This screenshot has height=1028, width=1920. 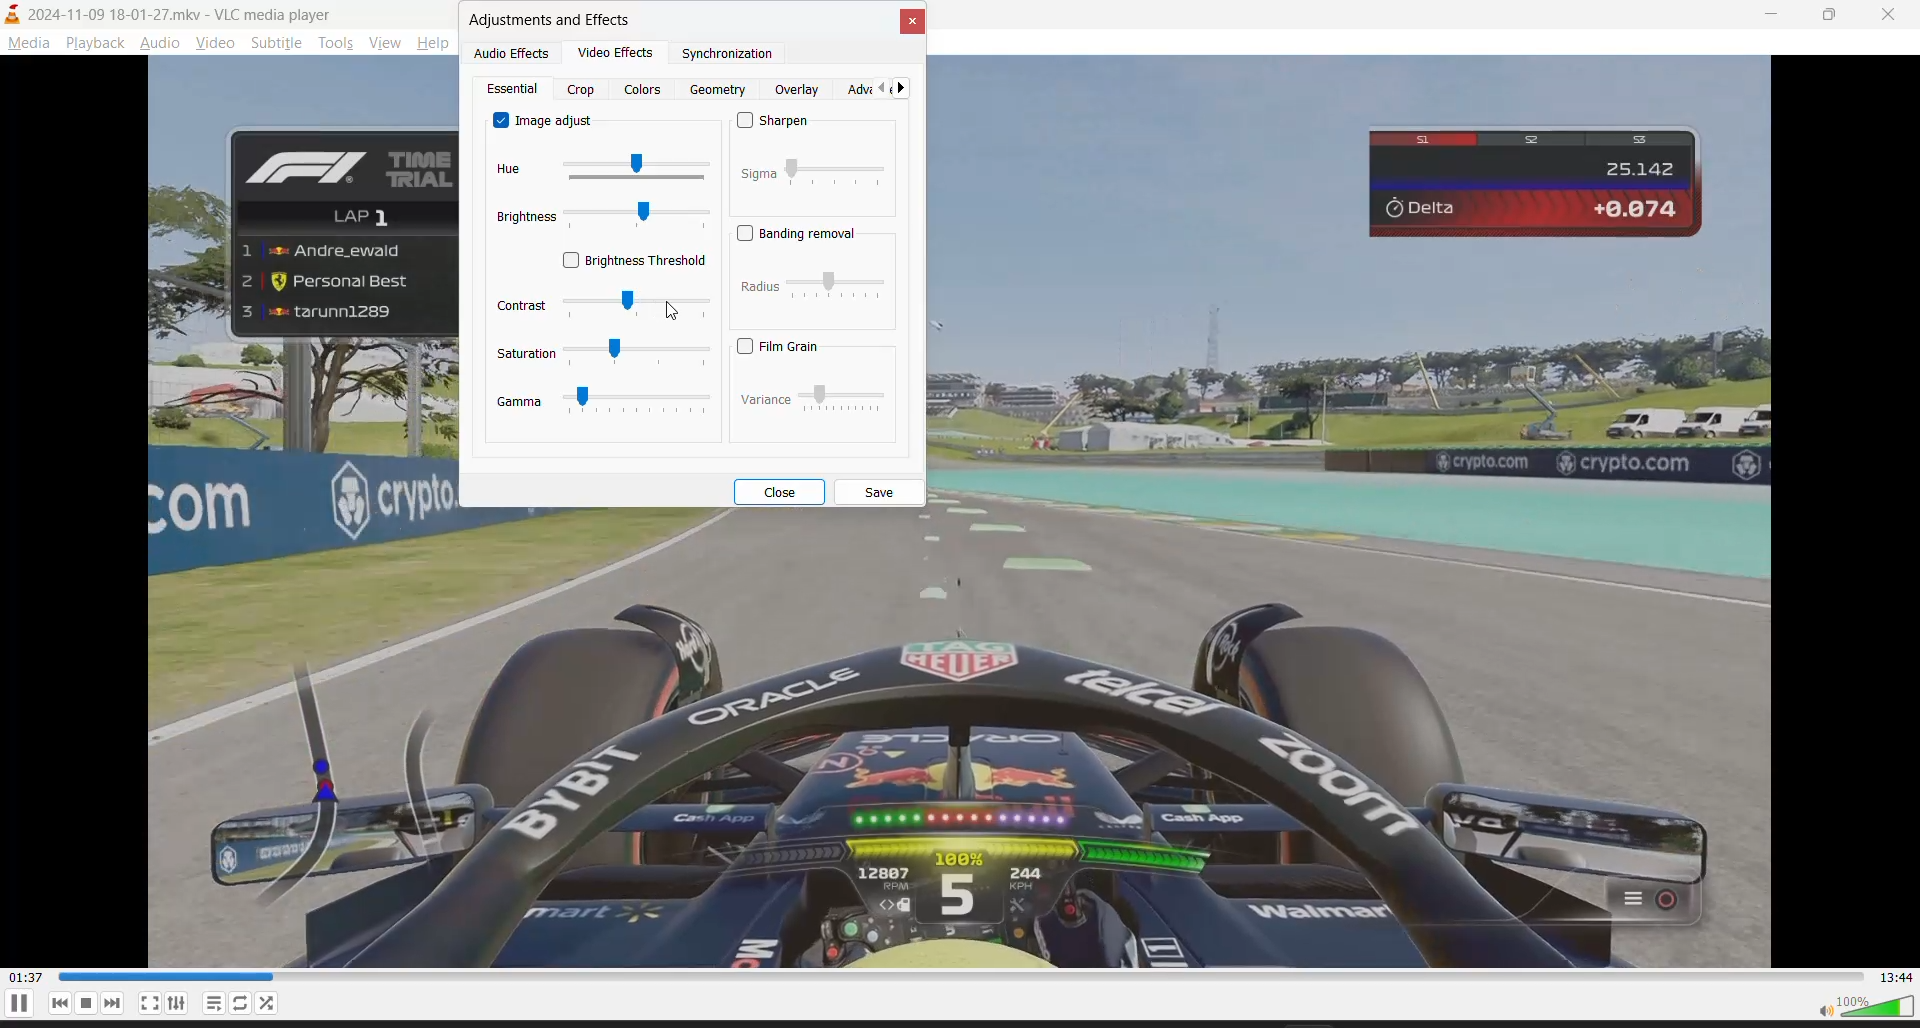 What do you see at coordinates (915, 23) in the screenshot?
I see `close tab` at bounding box center [915, 23].